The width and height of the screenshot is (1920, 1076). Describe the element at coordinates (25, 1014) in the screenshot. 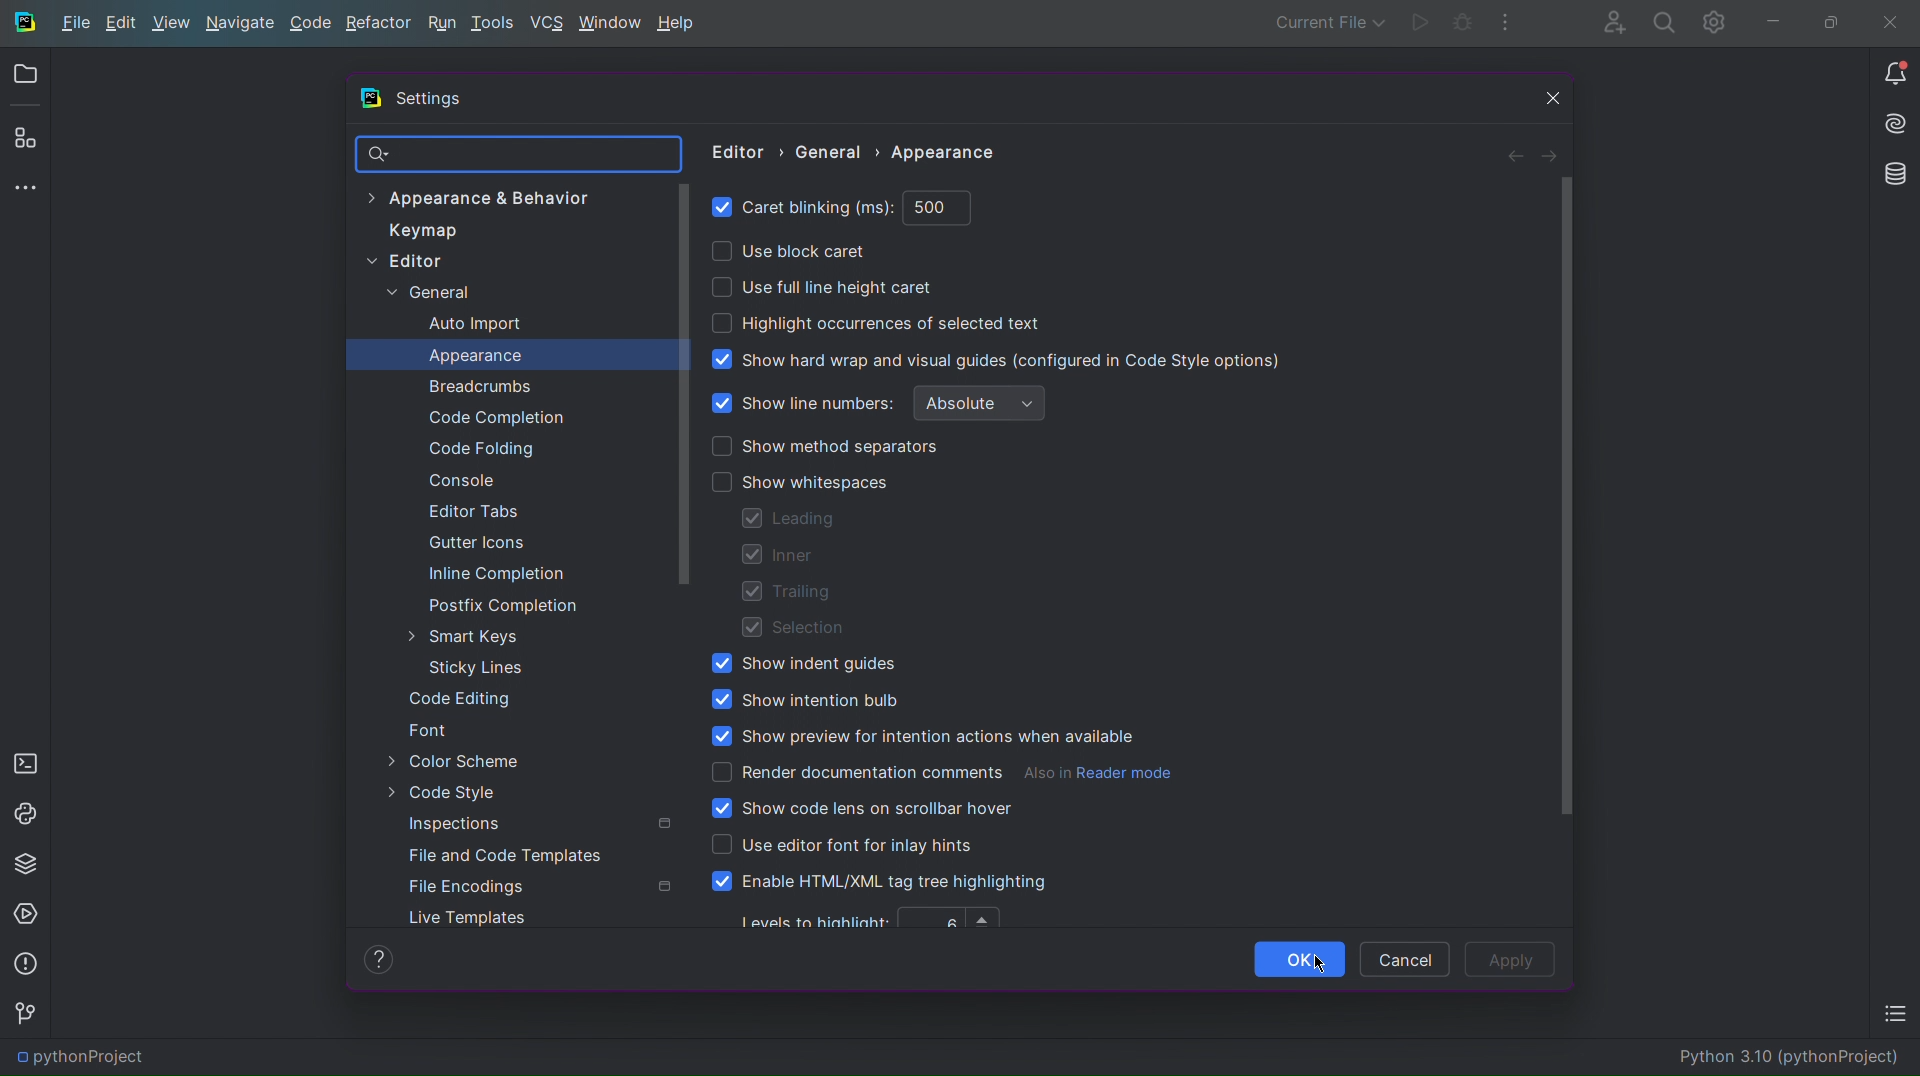

I see `Version Control` at that location.